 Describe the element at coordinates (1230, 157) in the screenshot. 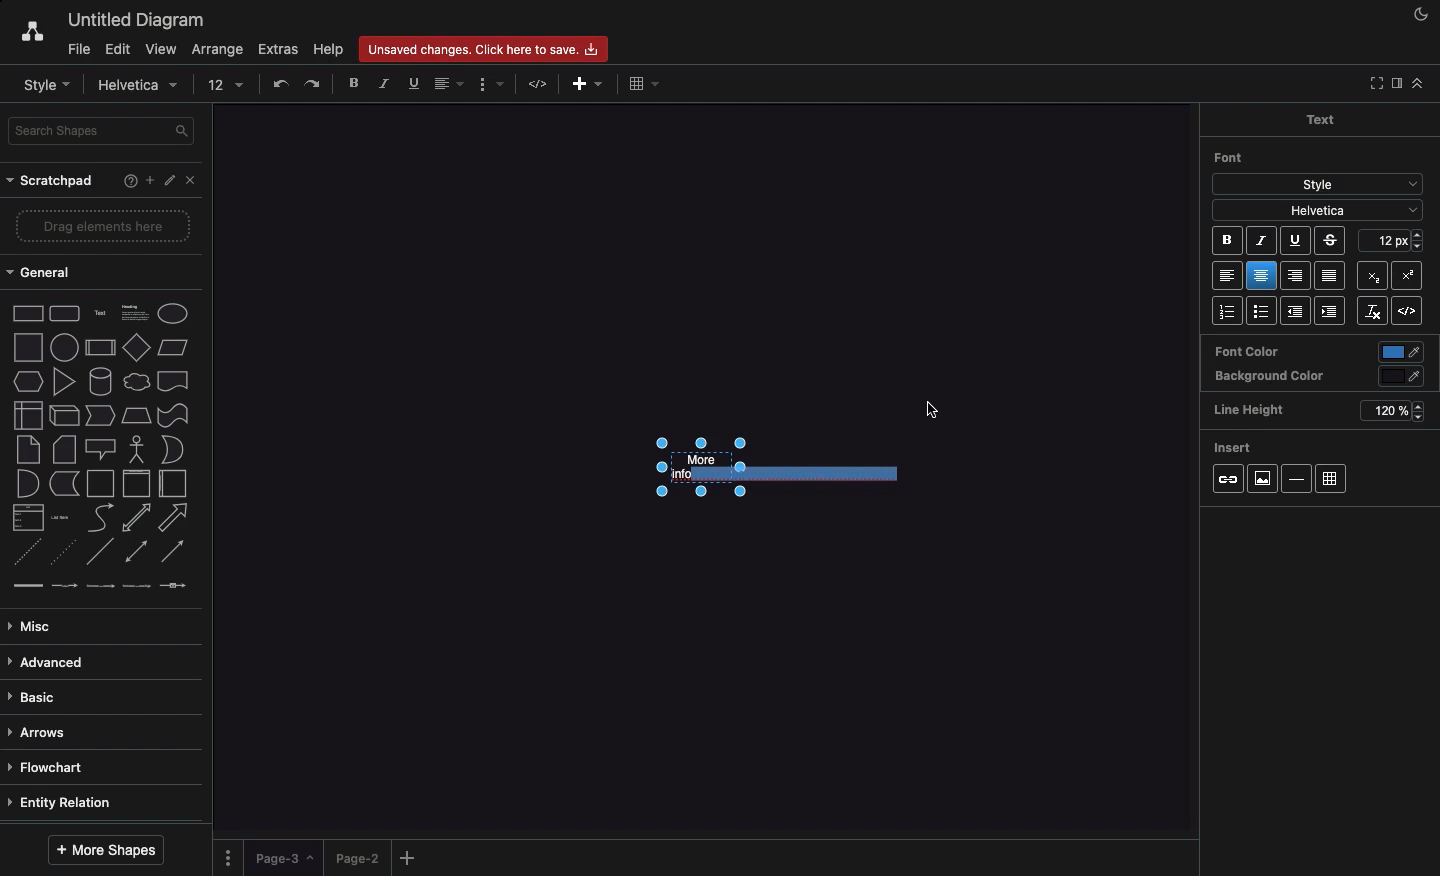

I see `Font` at that location.